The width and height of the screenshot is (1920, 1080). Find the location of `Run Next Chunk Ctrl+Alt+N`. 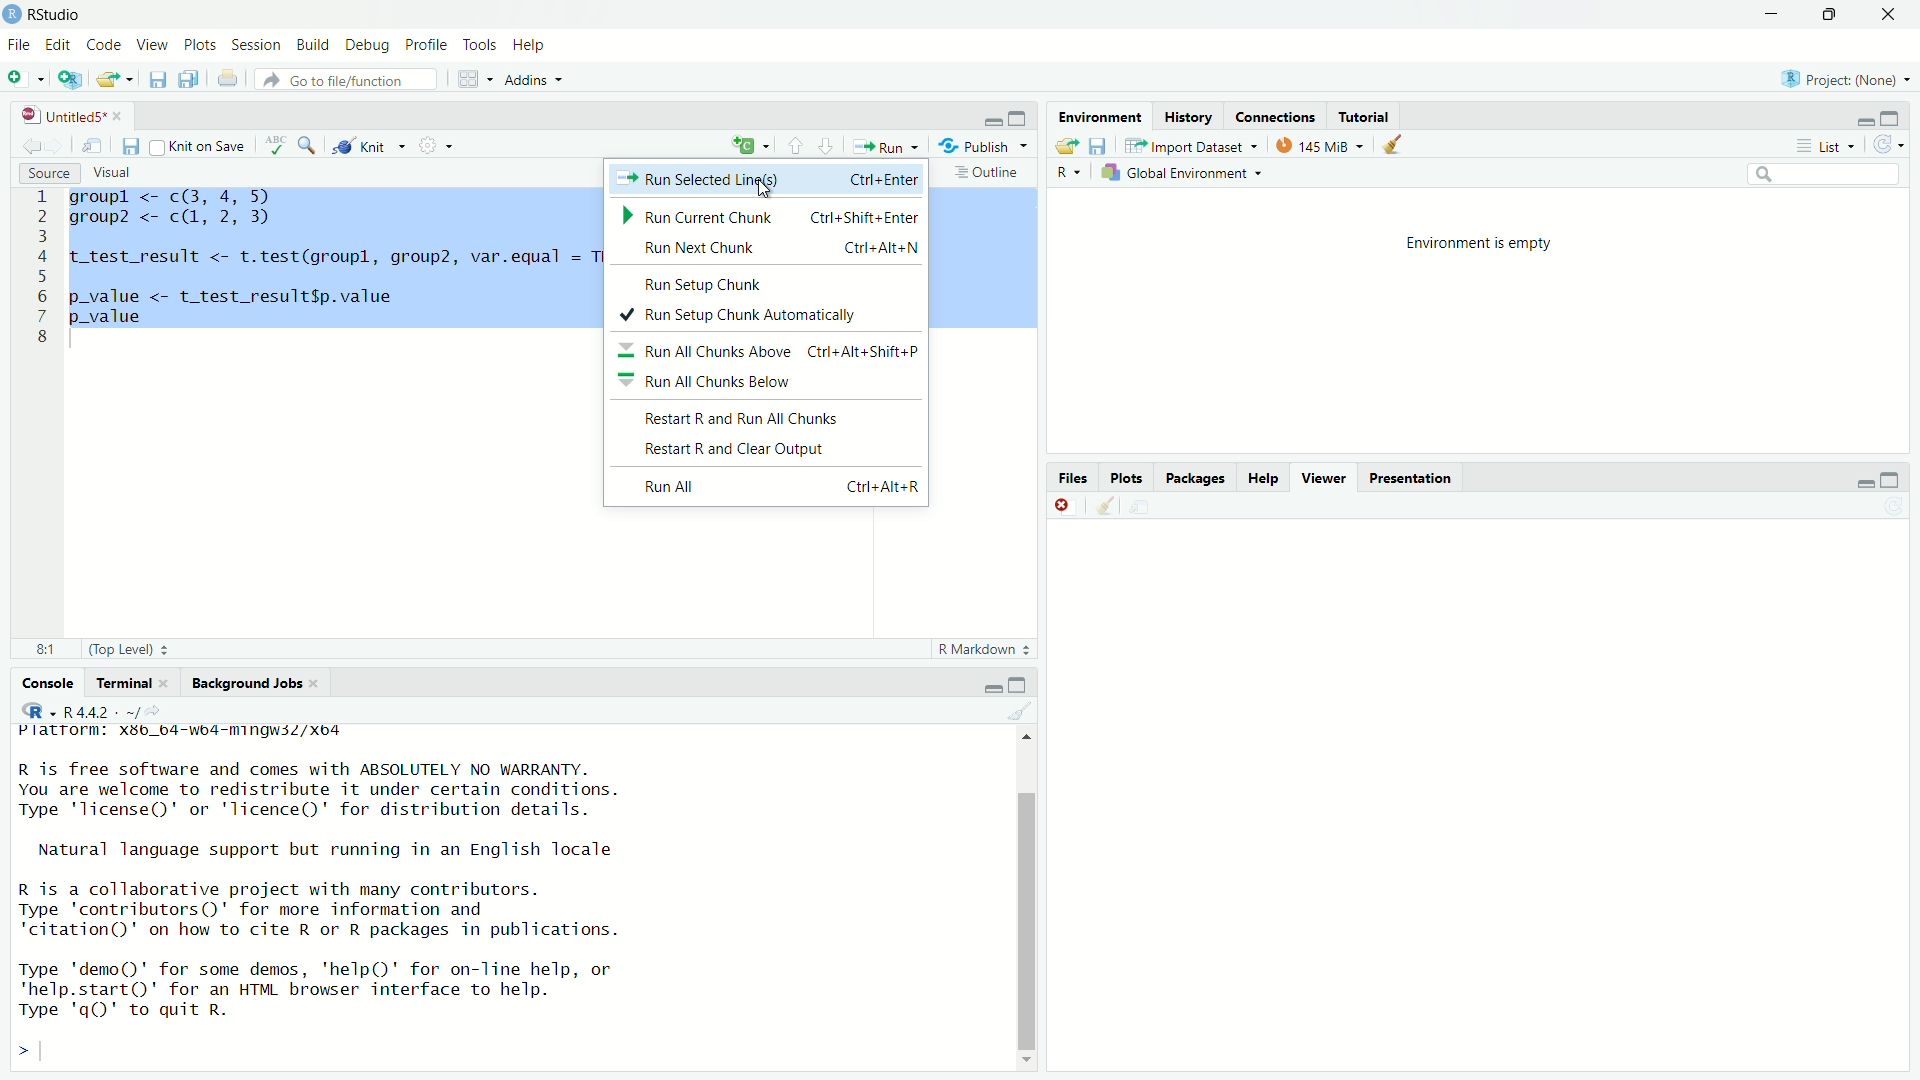

Run Next Chunk Ctrl+Alt+N is located at coordinates (770, 248).